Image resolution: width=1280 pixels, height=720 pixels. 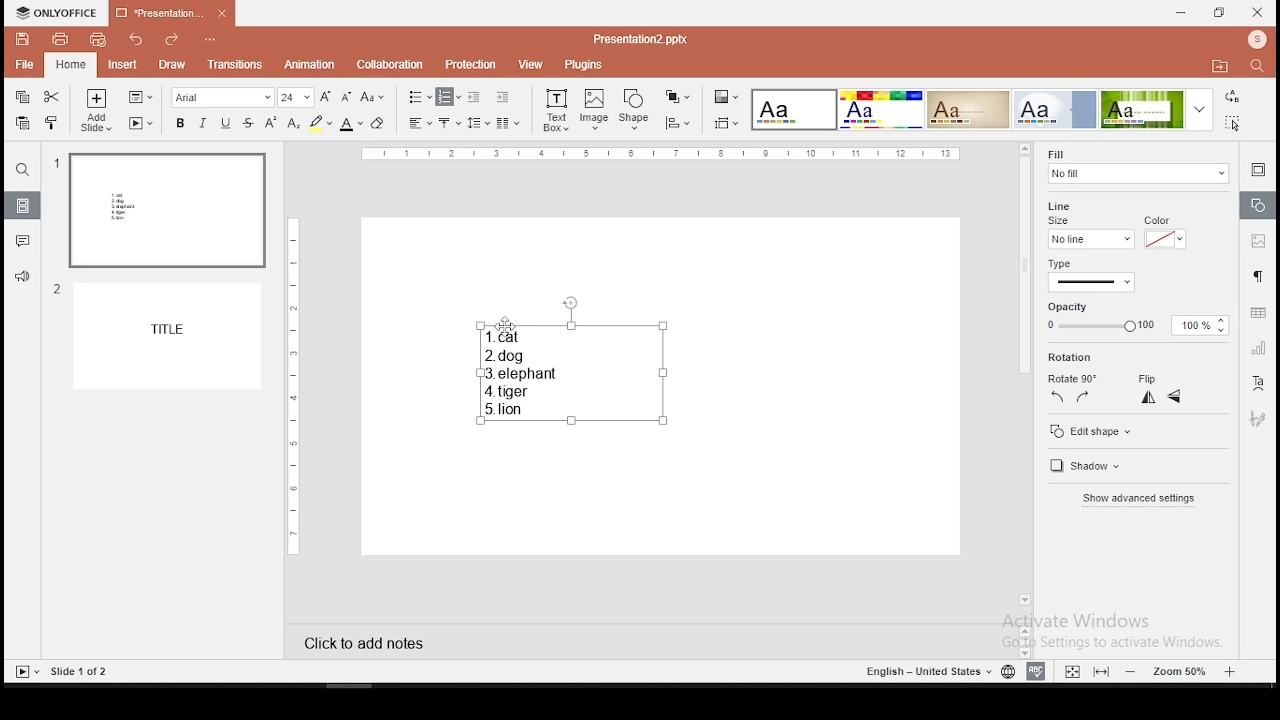 What do you see at coordinates (1098, 467) in the screenshot?
I see `shadow` at bounding box center [1098, 467].